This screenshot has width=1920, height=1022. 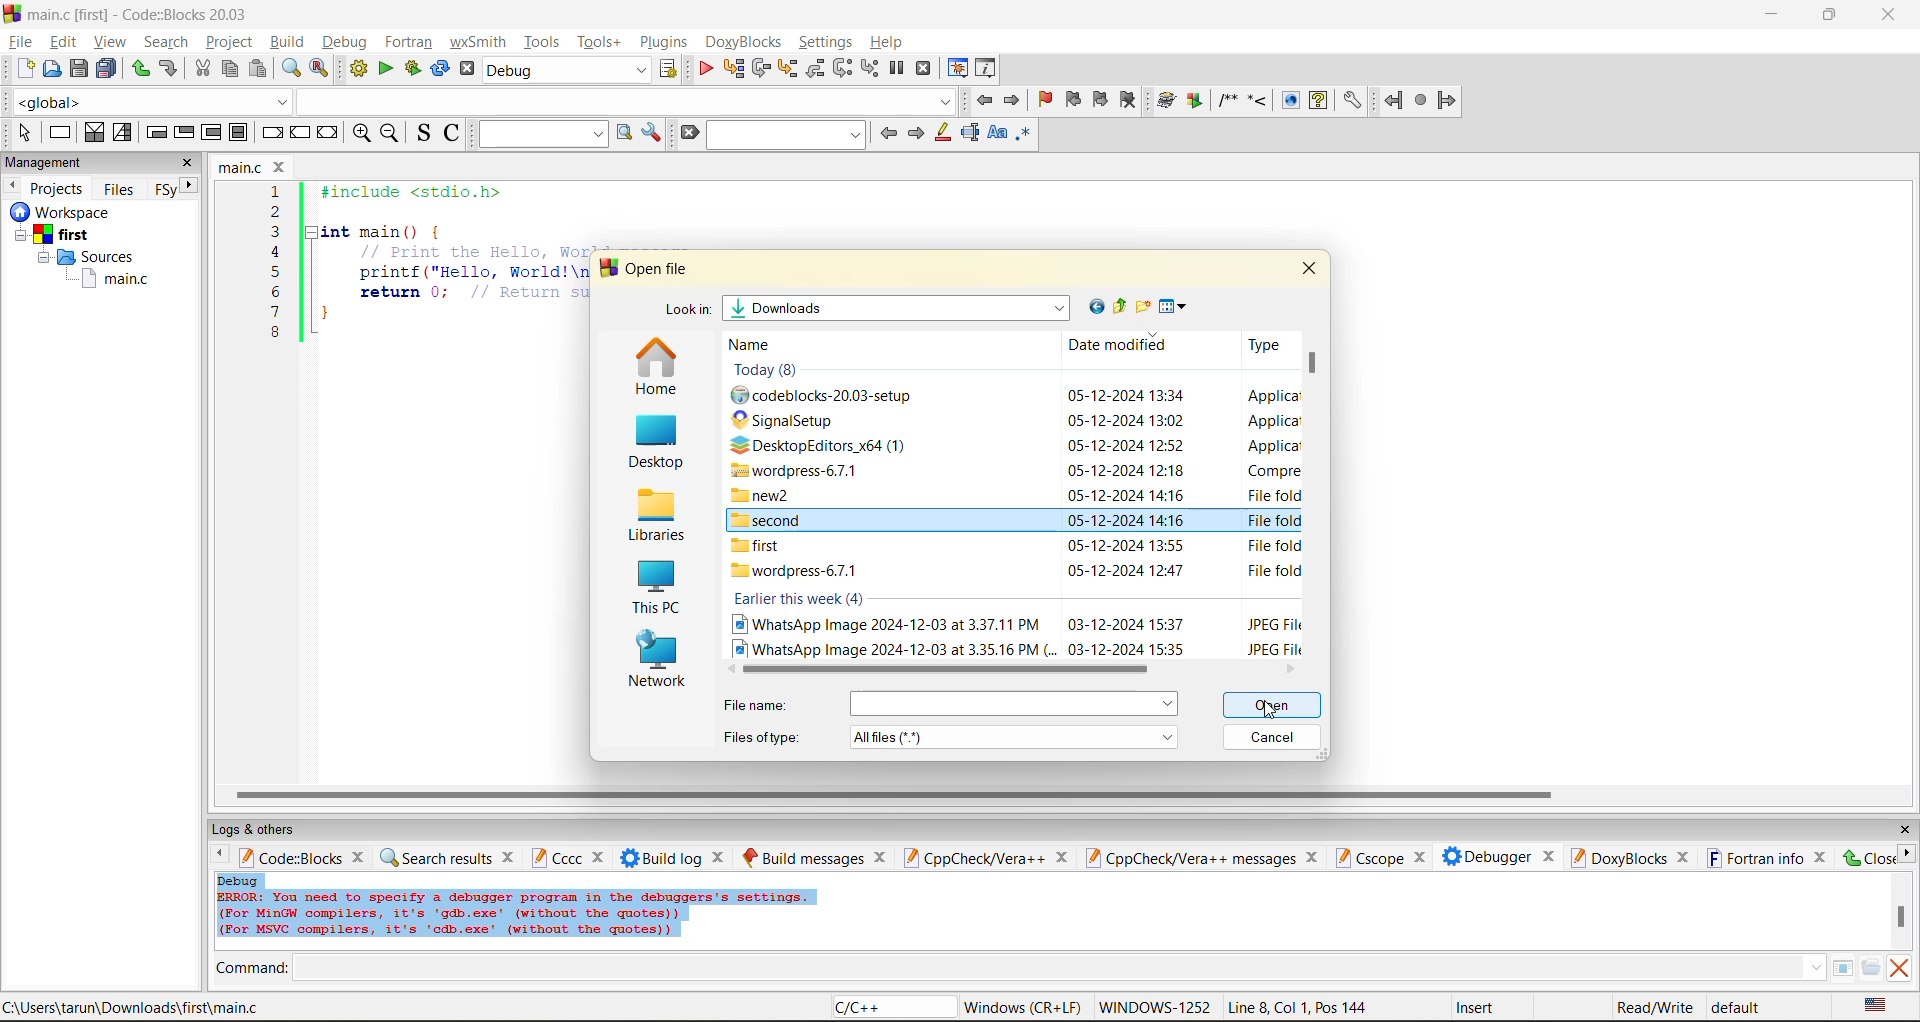 I want to click on date and time, so click(x=1126, y=446).